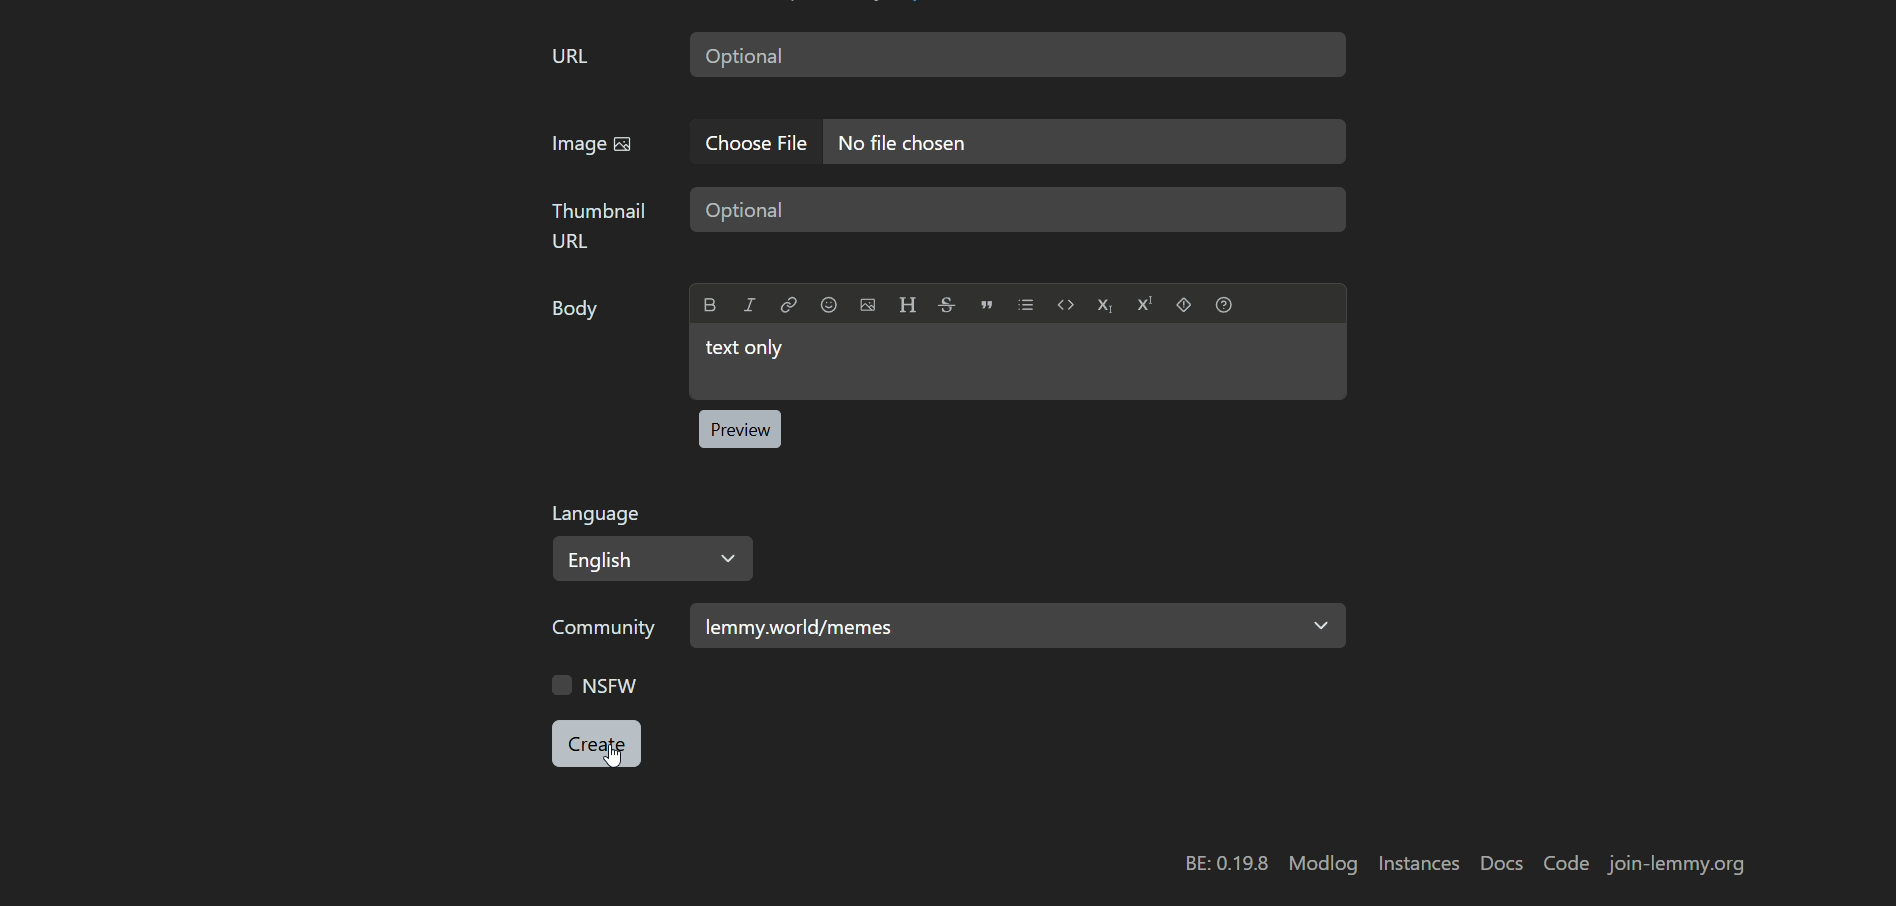  I want to click on instances, so click(1417, 863).